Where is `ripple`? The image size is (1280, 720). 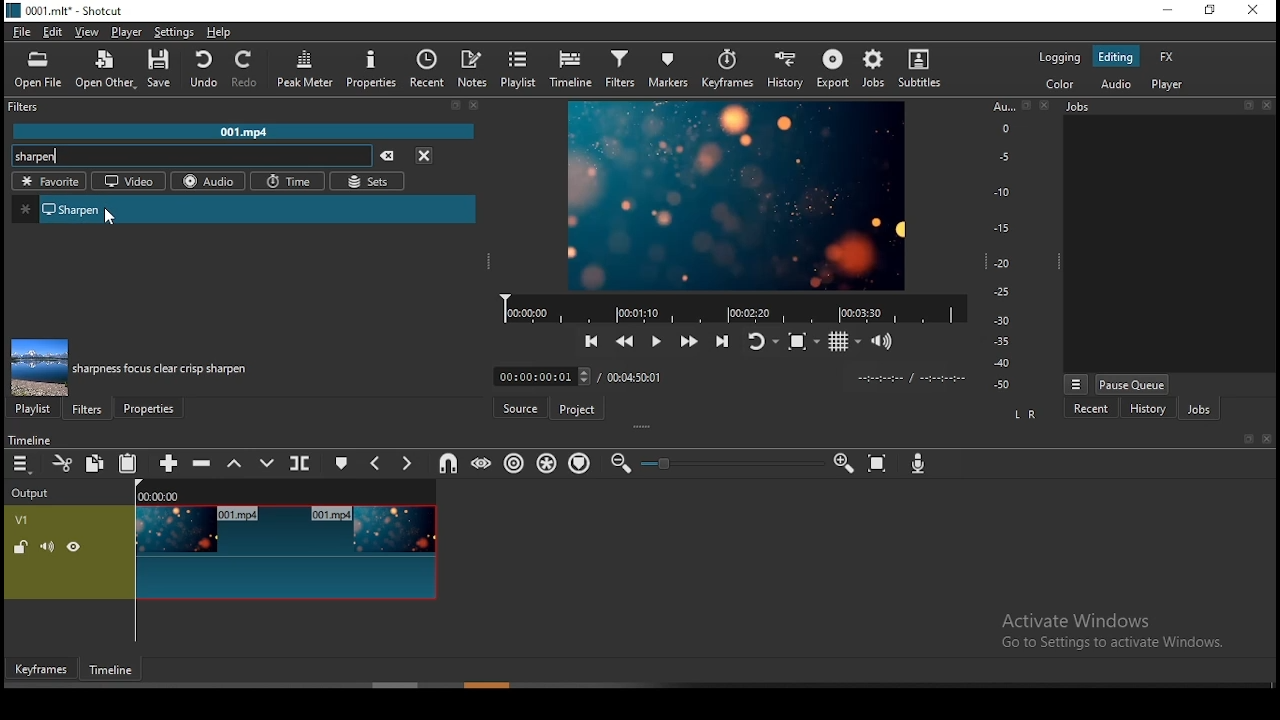
ripple is located at coordinates (511, 463).